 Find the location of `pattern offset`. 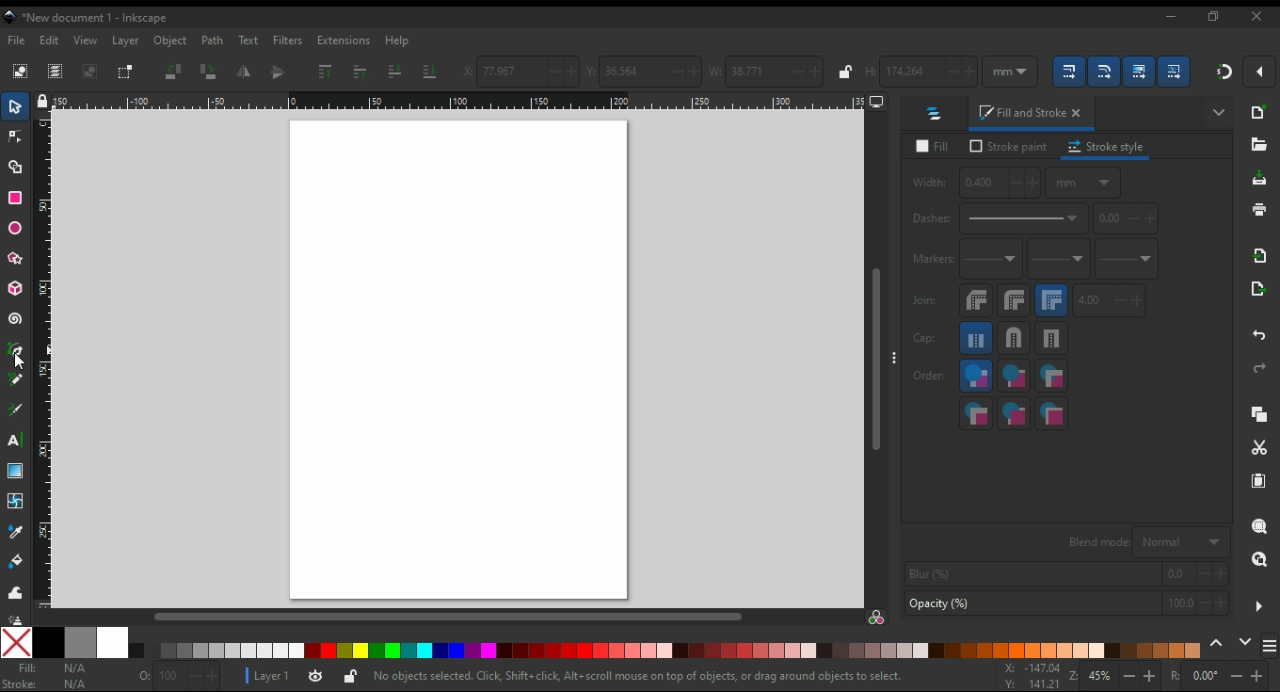

pattern offset is located at coordinates (1131, 219).